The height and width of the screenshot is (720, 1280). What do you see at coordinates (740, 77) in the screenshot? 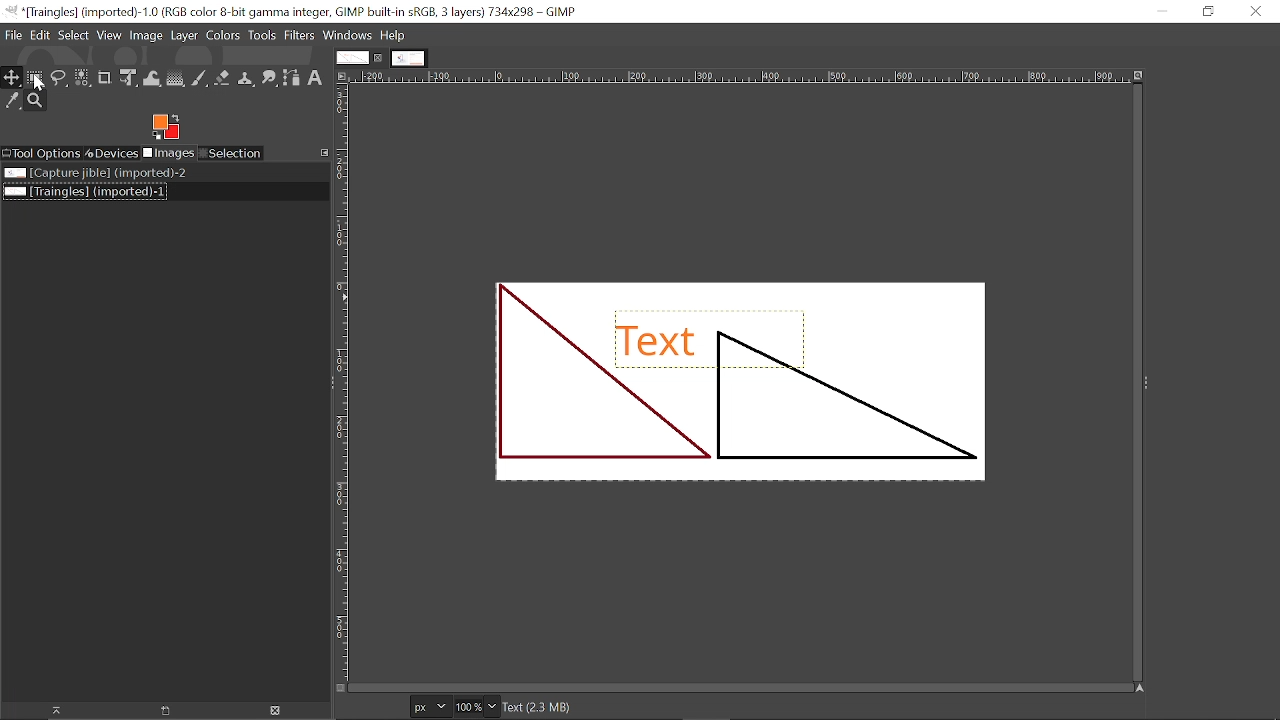
I see `Horizonta label` at bounding box center [740, 77].